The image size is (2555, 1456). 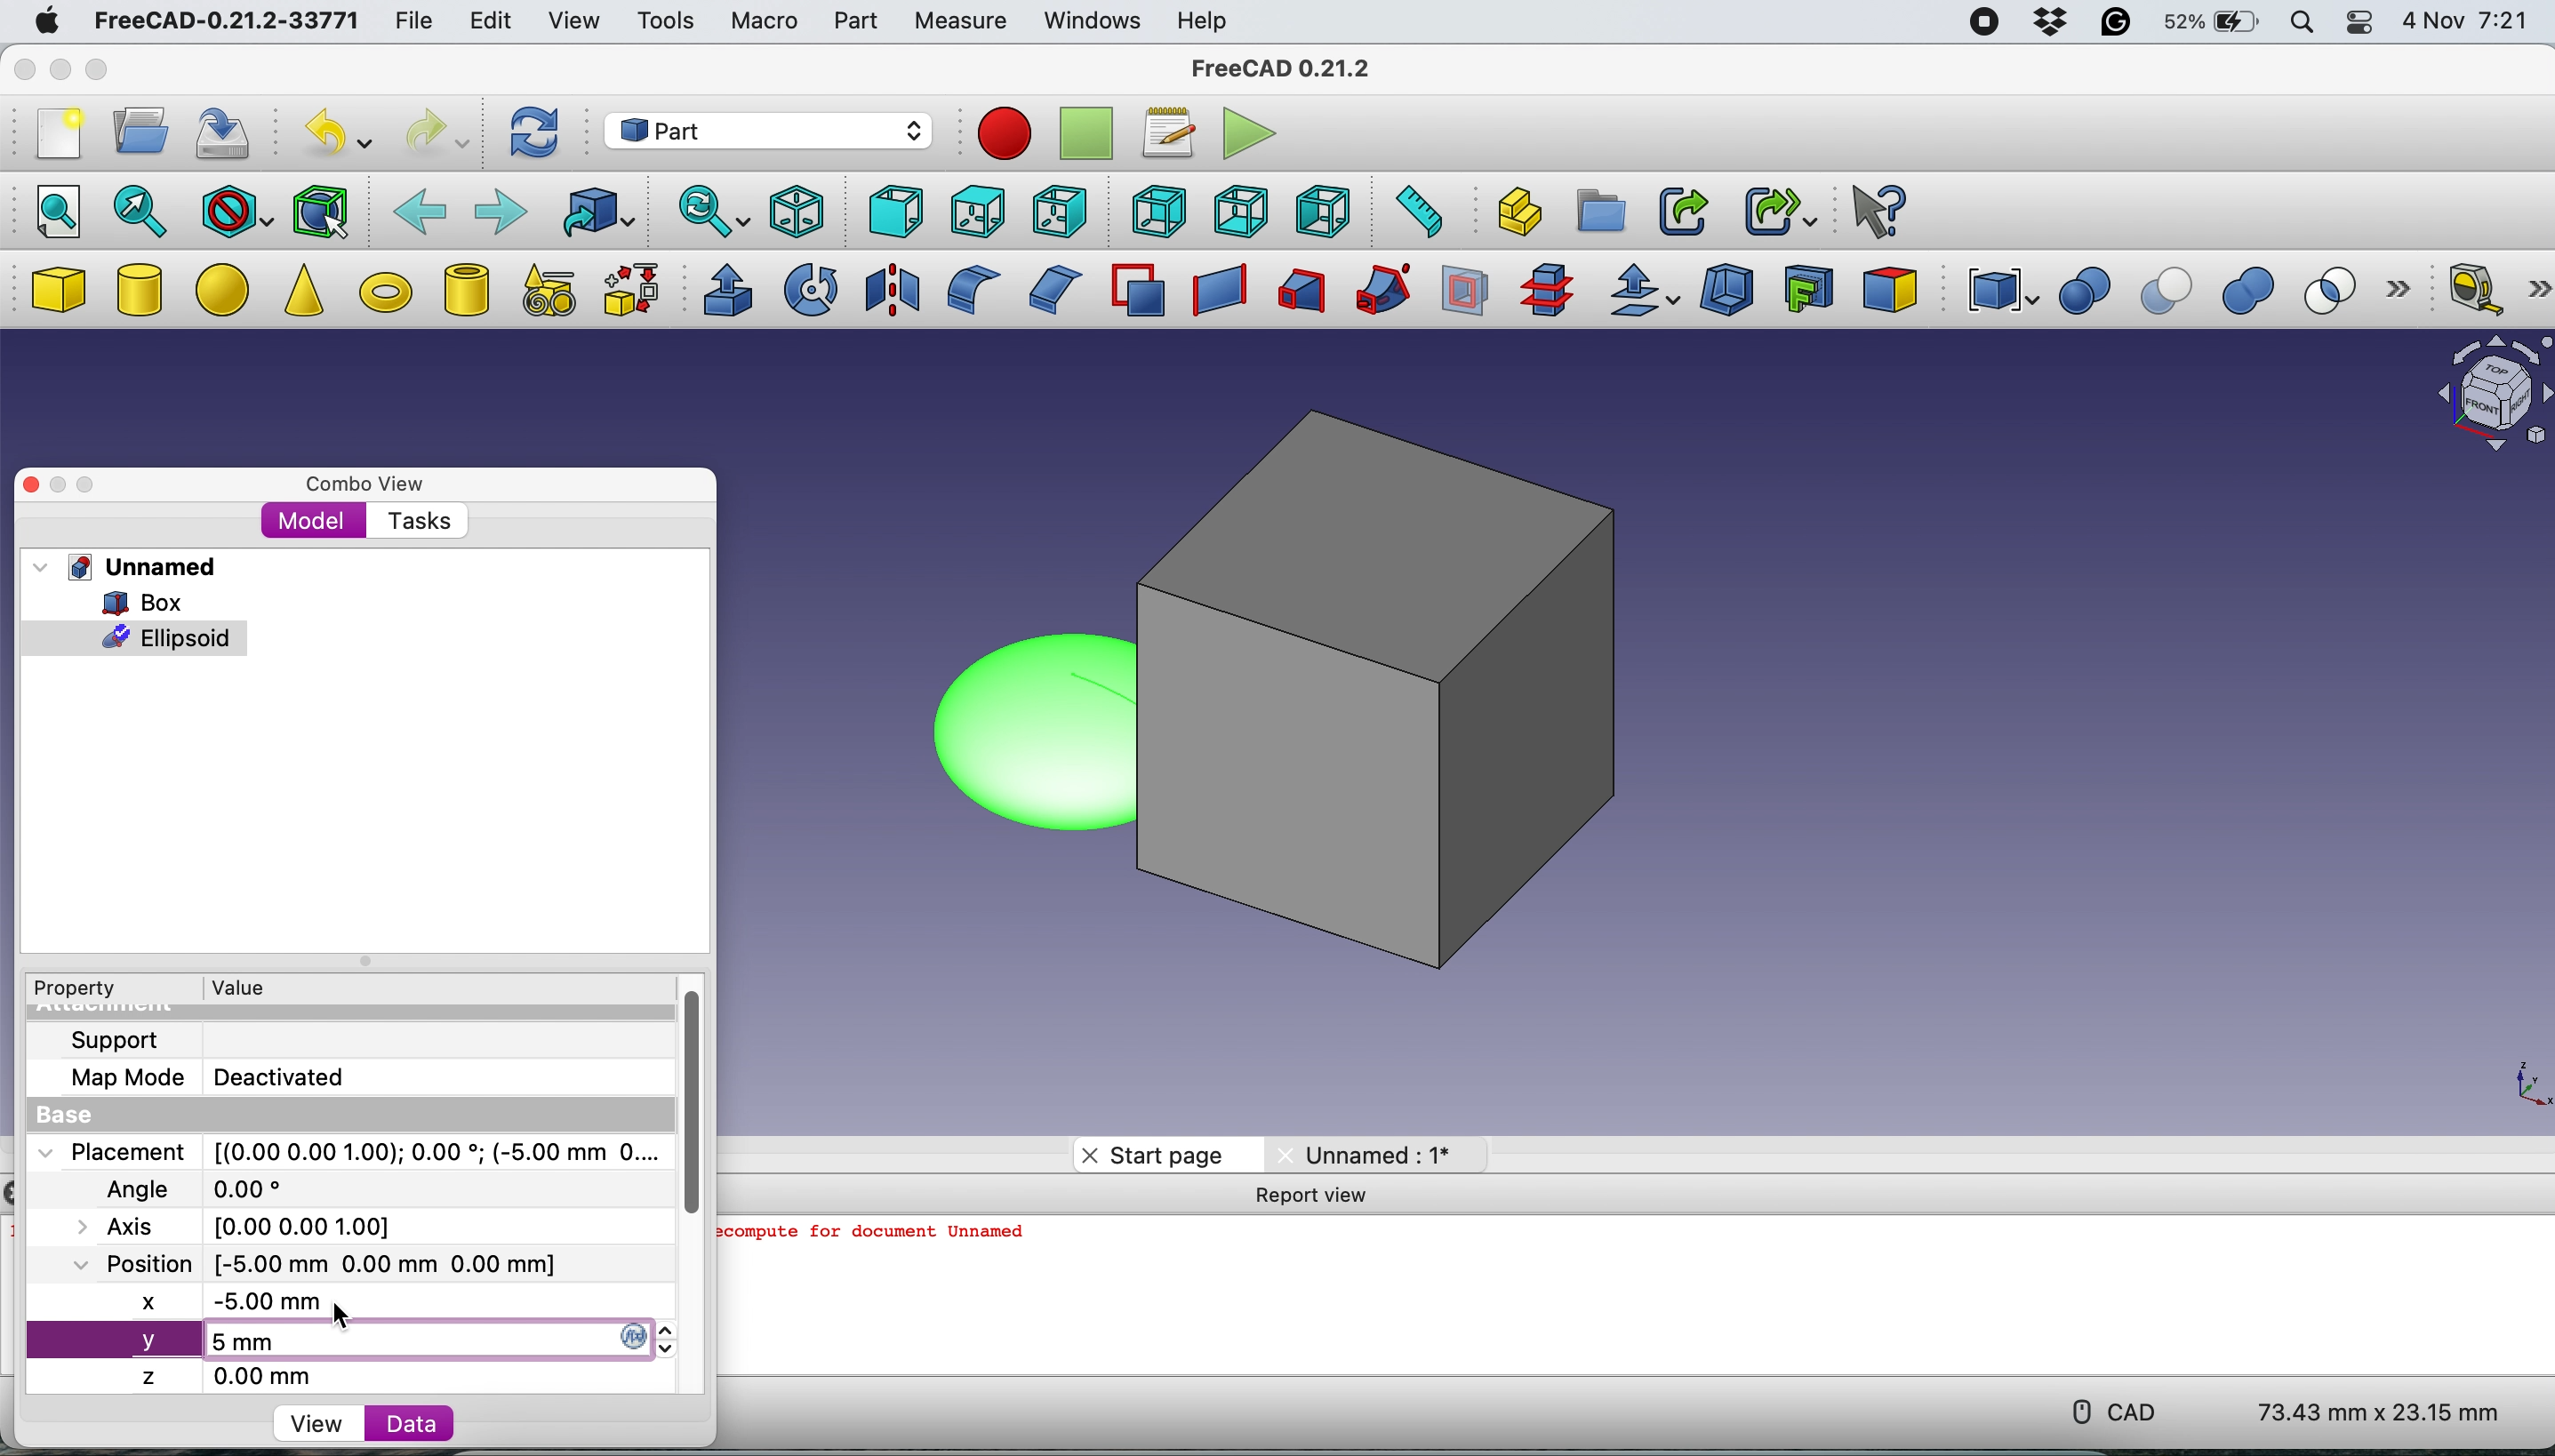 What do you see at coordinates (420, 209) in the screenshot?
I see `backward` at bounding box center [420, 209].